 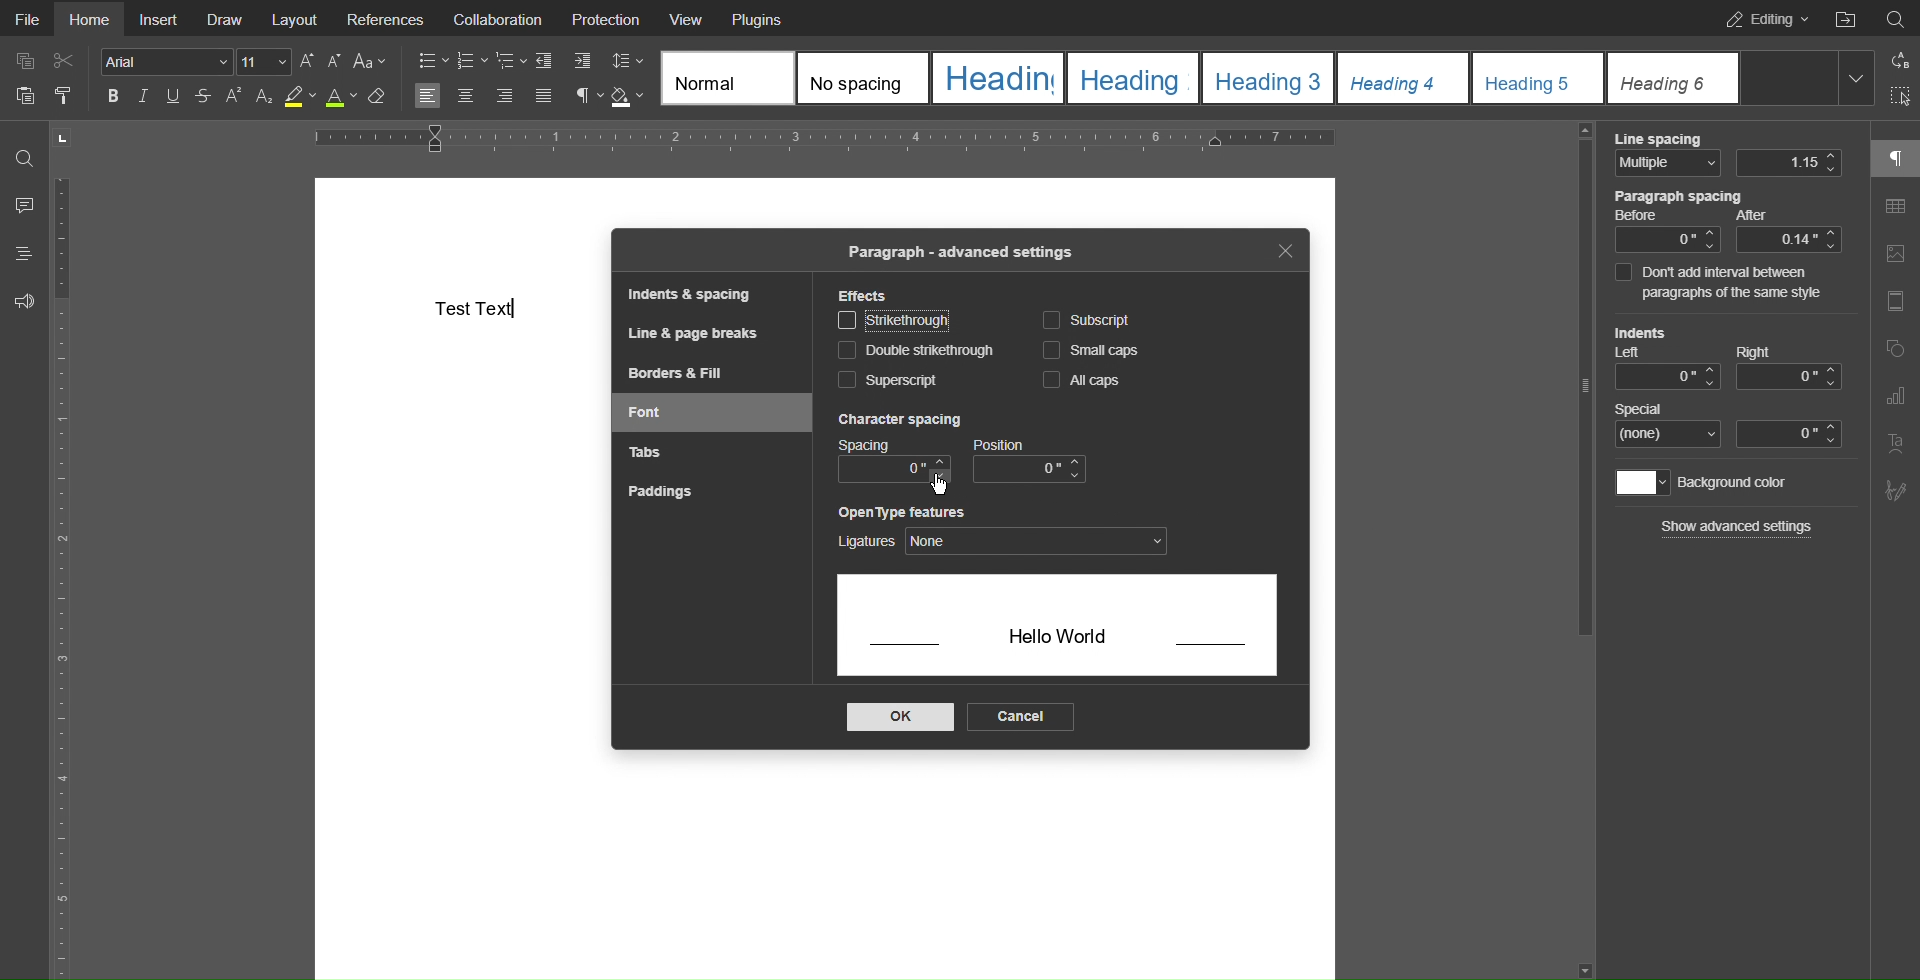 I want to click on Underline, so click(x=171, y=96).